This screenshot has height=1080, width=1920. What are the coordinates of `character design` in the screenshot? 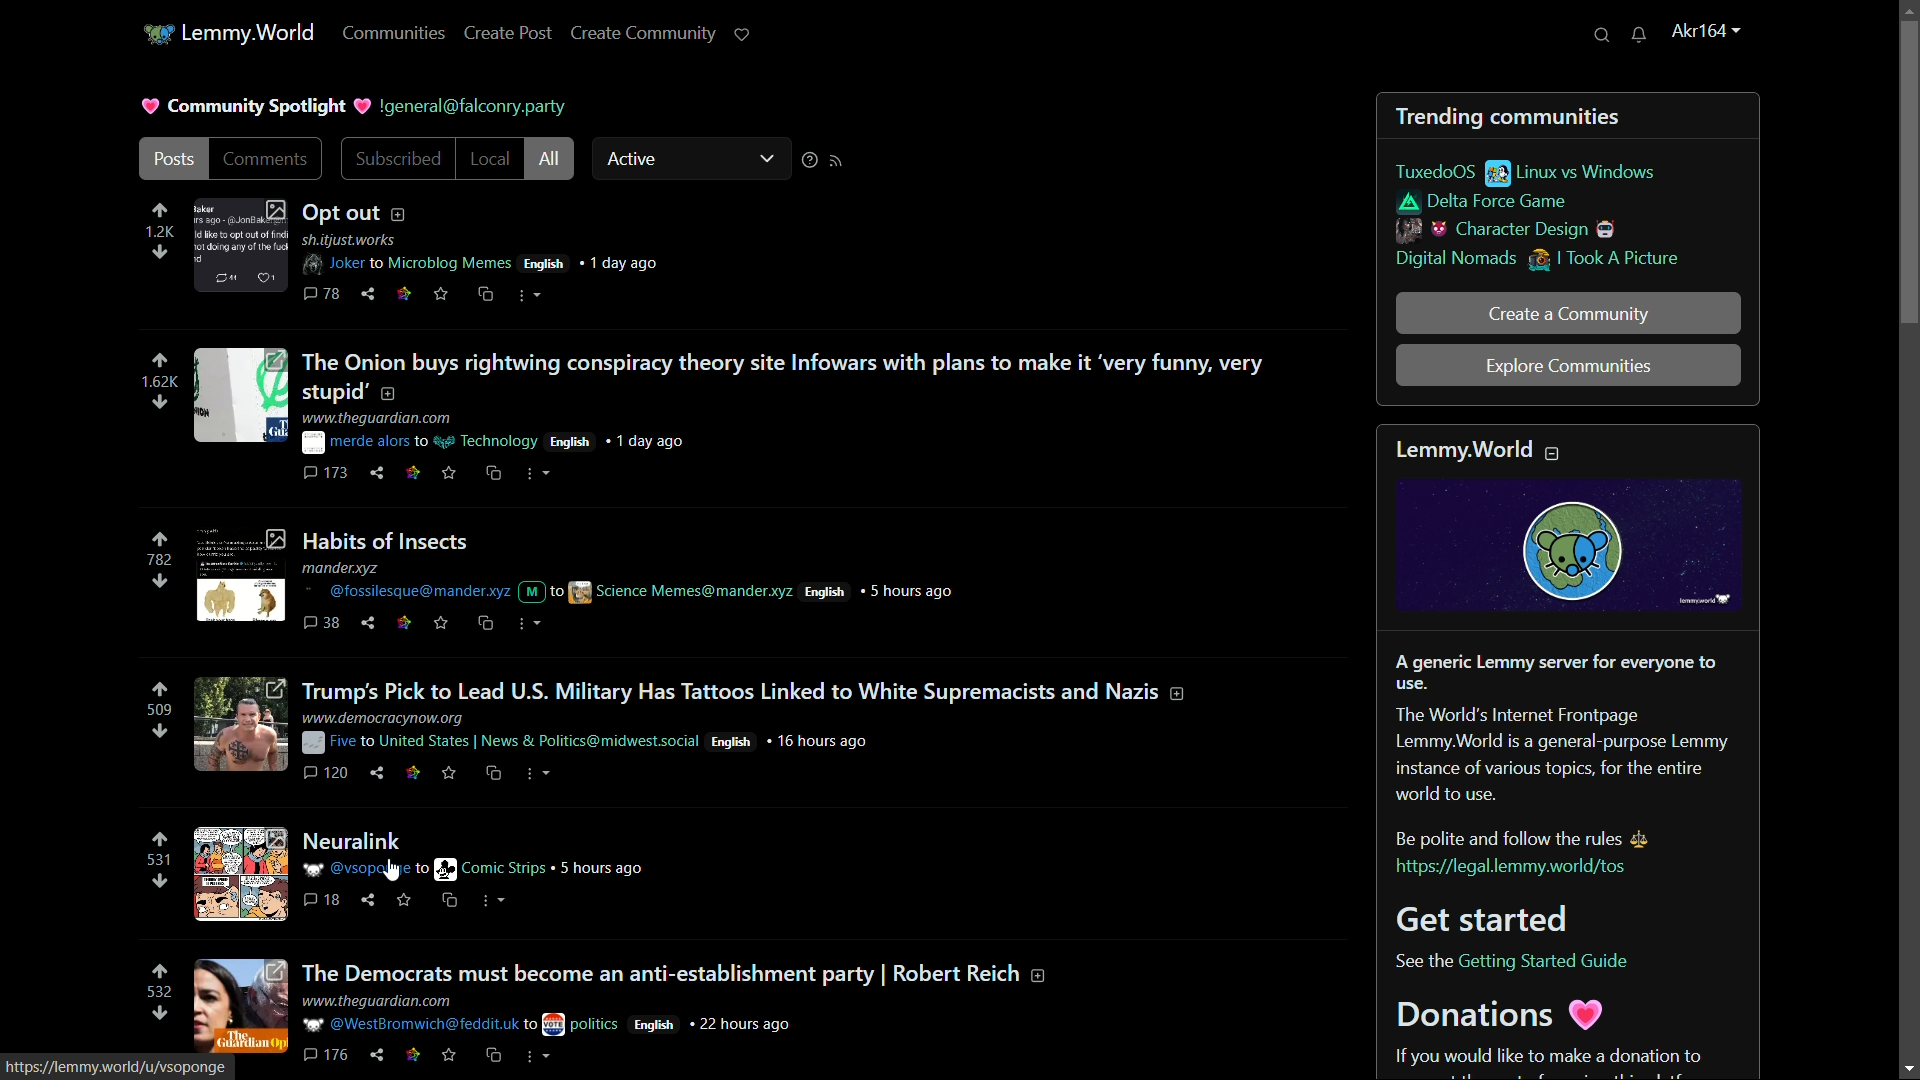 It's located at (1508, 230).